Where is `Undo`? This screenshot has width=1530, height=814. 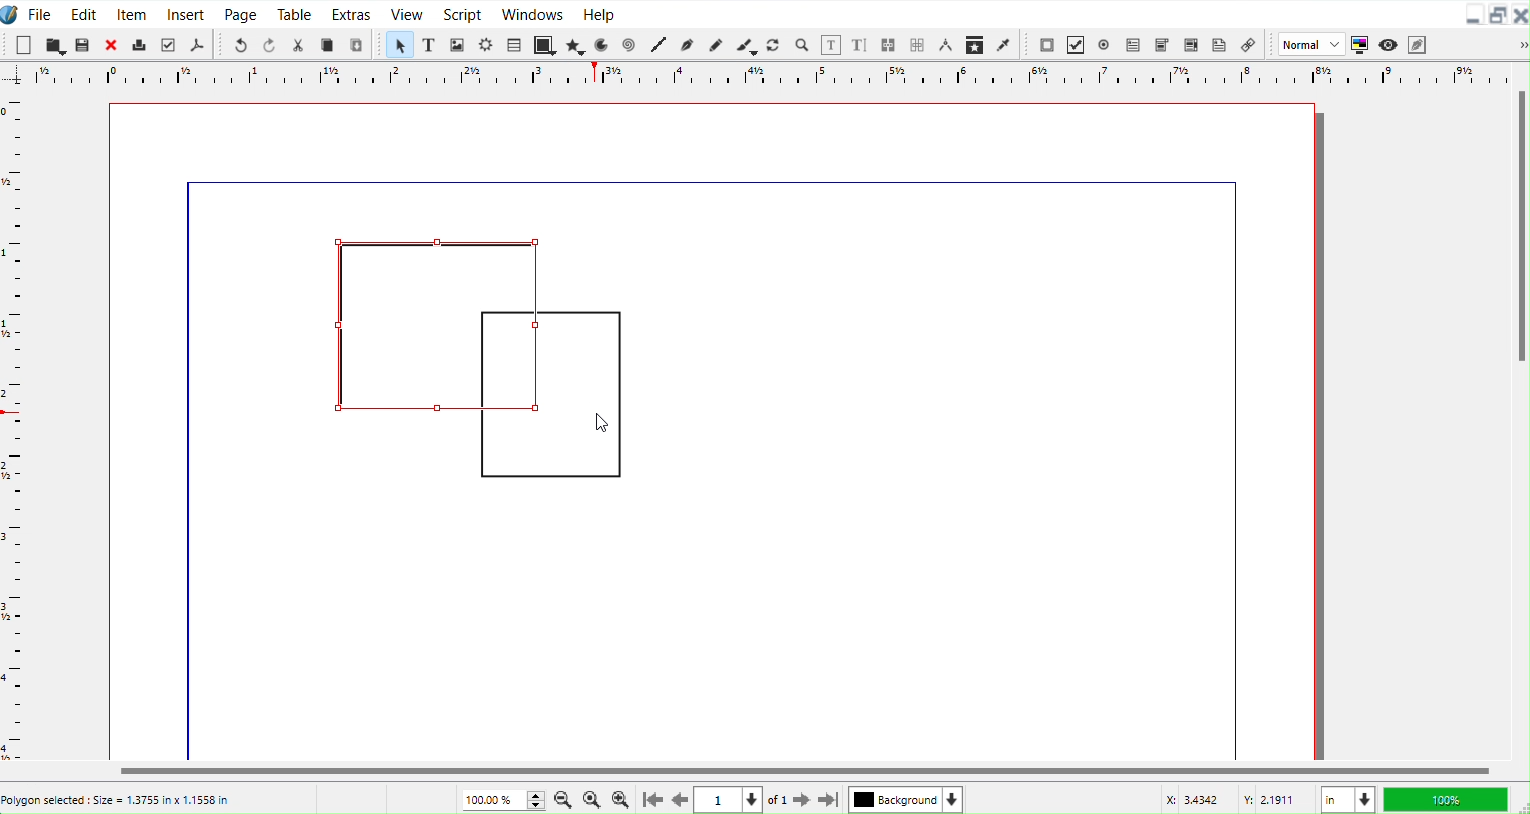 Undo is located at coordinates (240, 44).